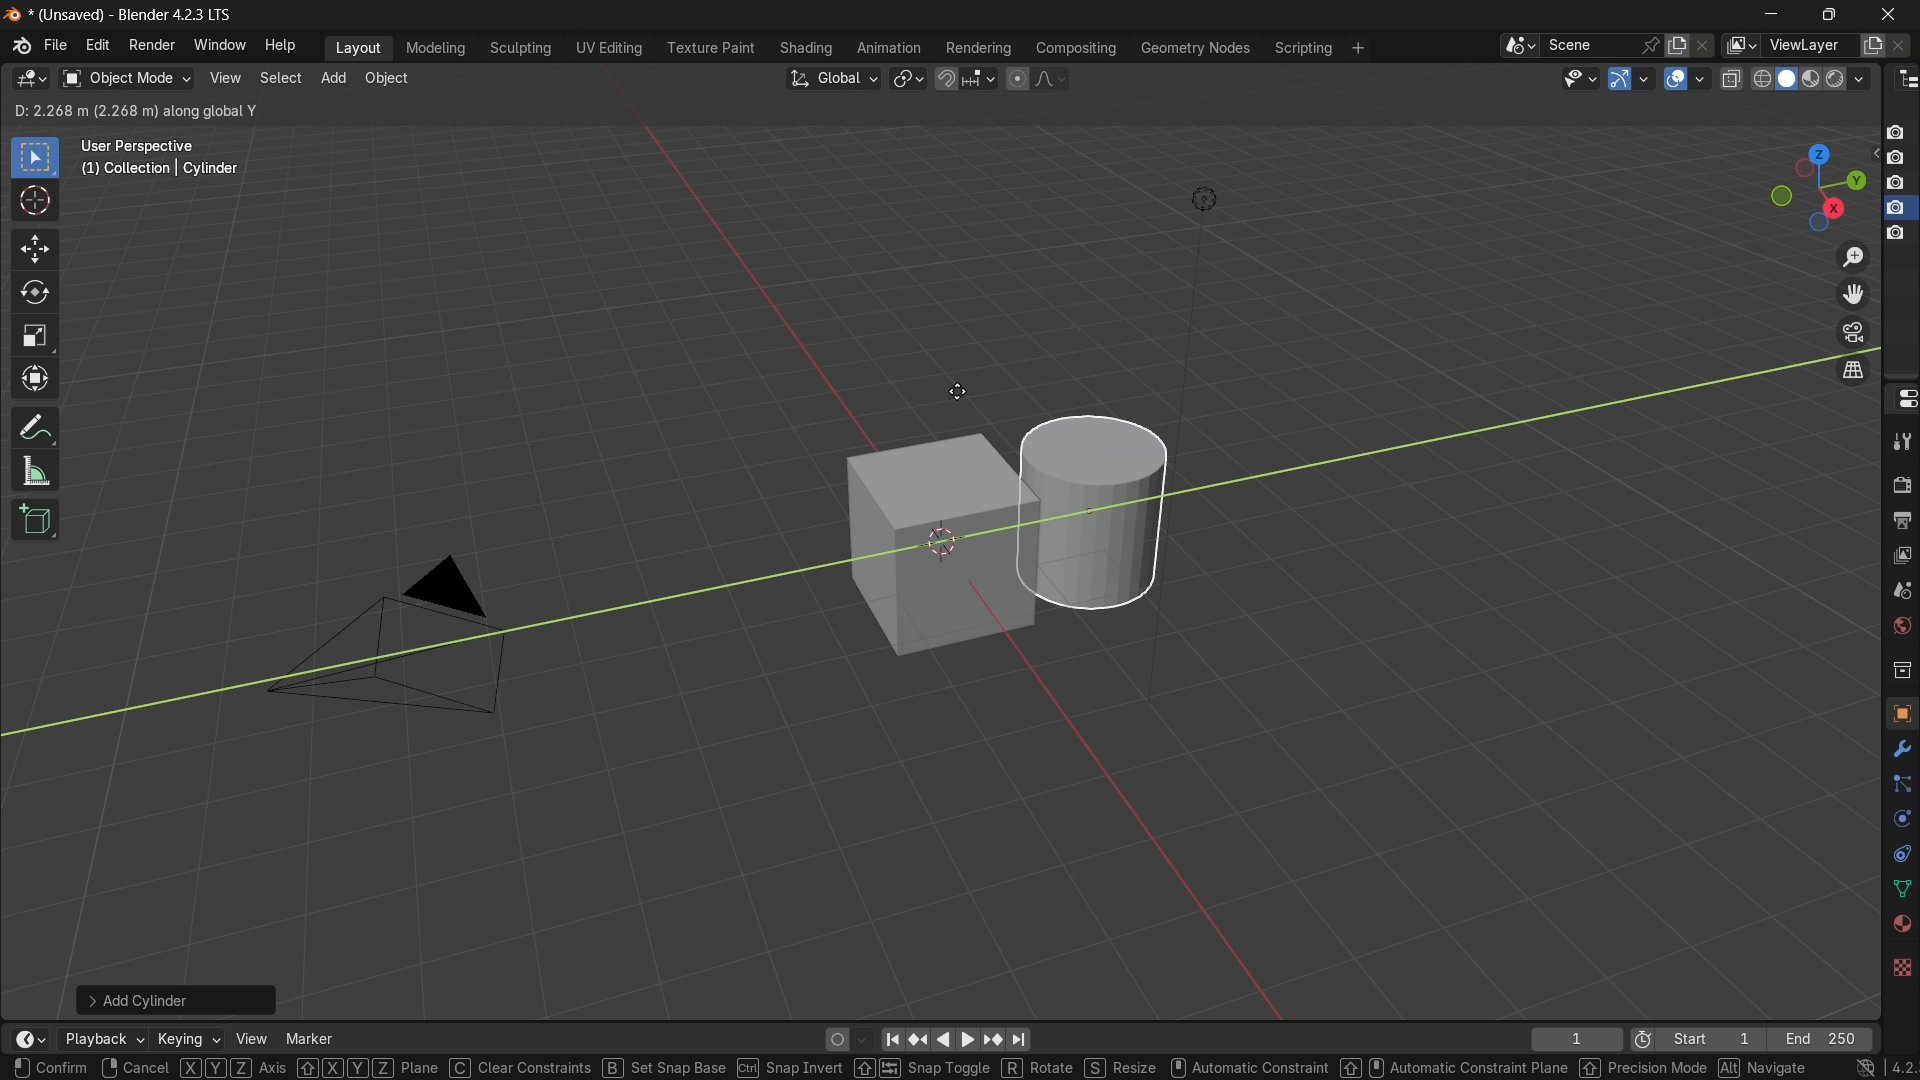  Describe the element at coordinates (279, 78) in the screenshot. I see `select` at that location.